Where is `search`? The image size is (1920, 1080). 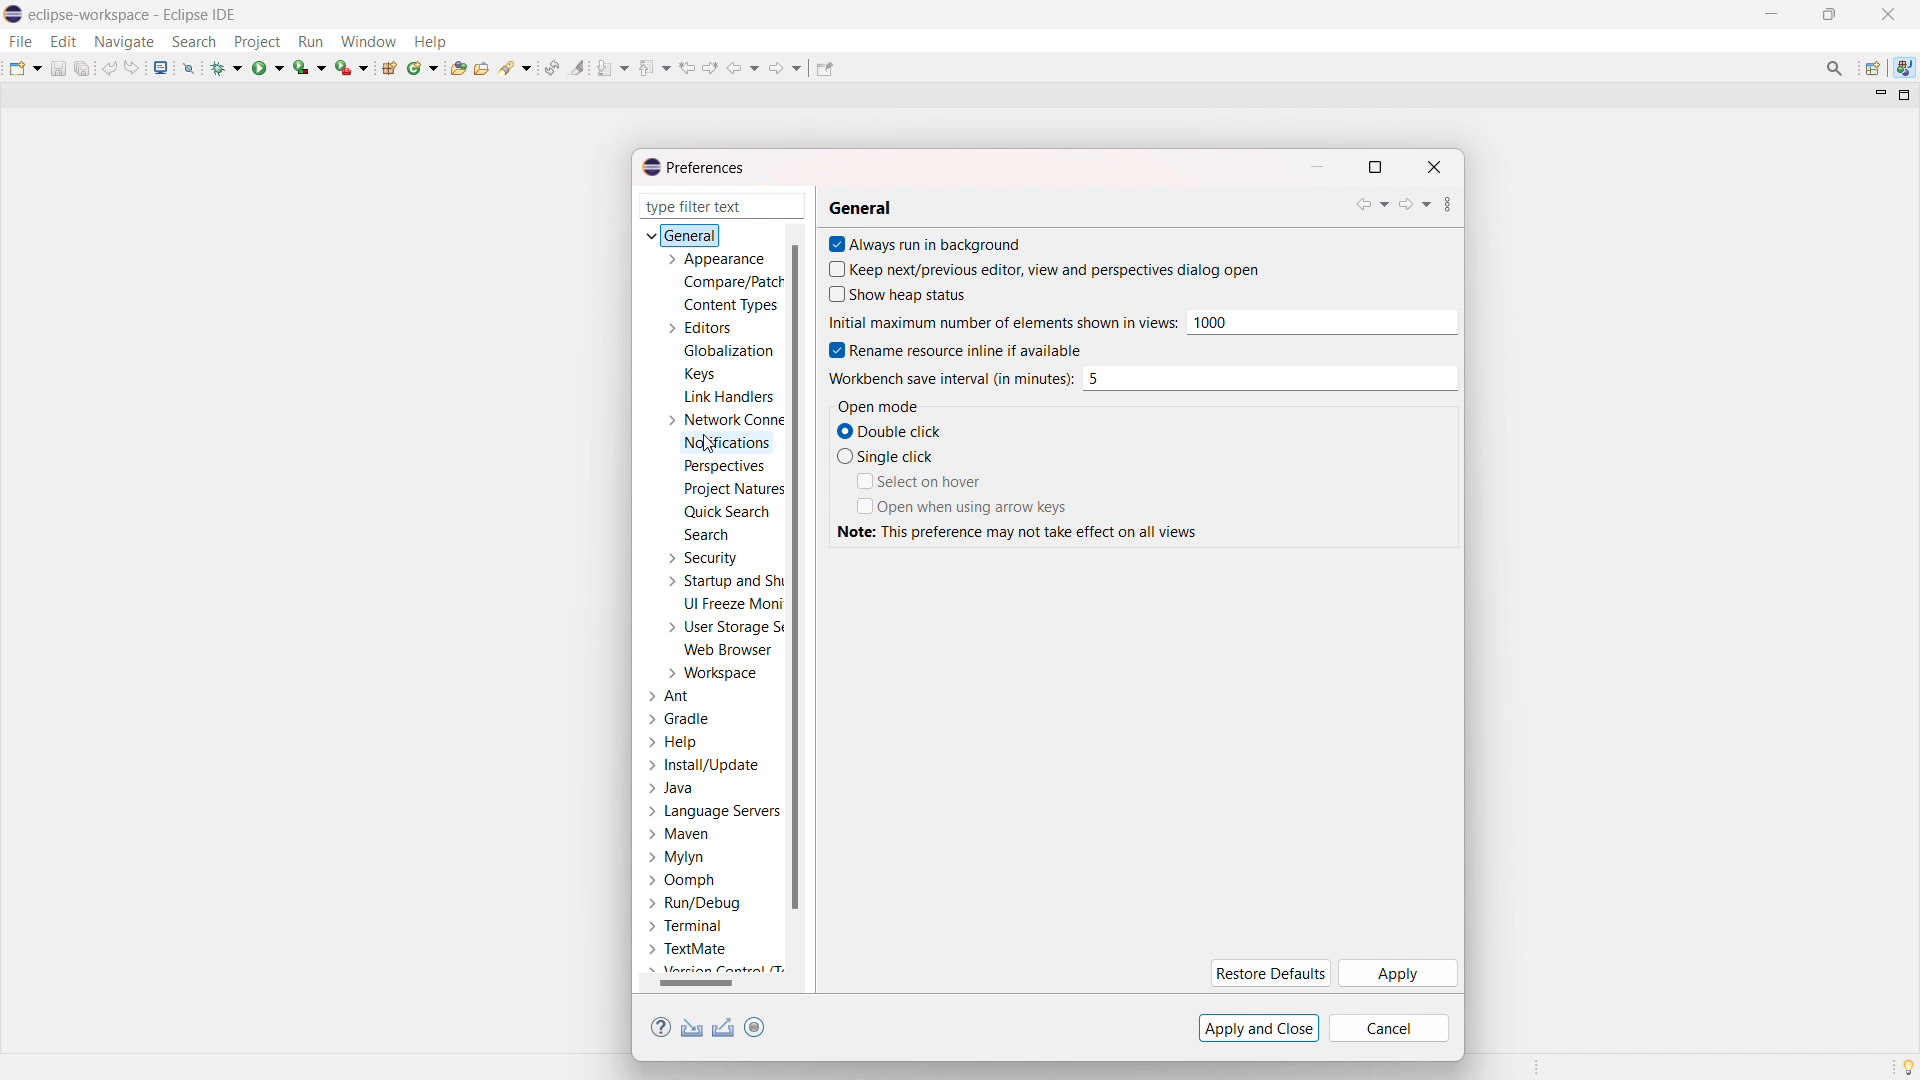 search is located at coordinates (194, 42).